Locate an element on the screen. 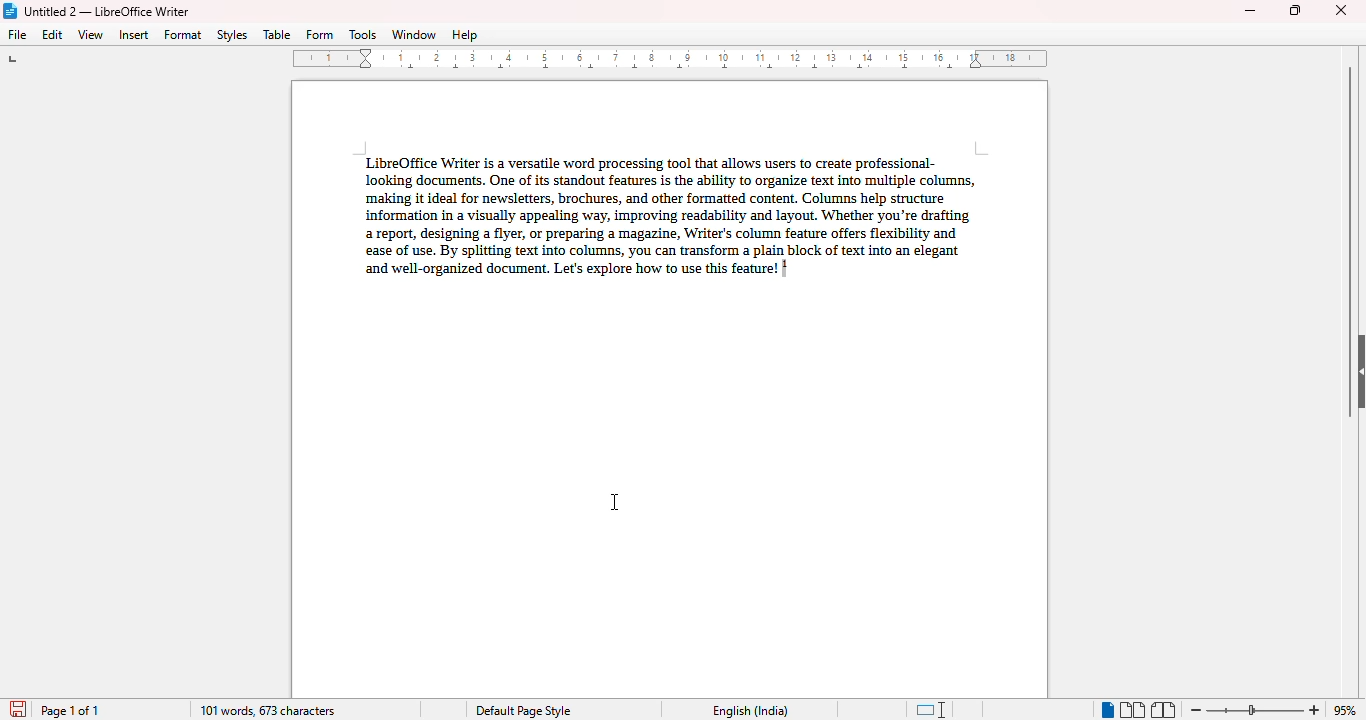  minimize is located at coordinates (1250, 11).